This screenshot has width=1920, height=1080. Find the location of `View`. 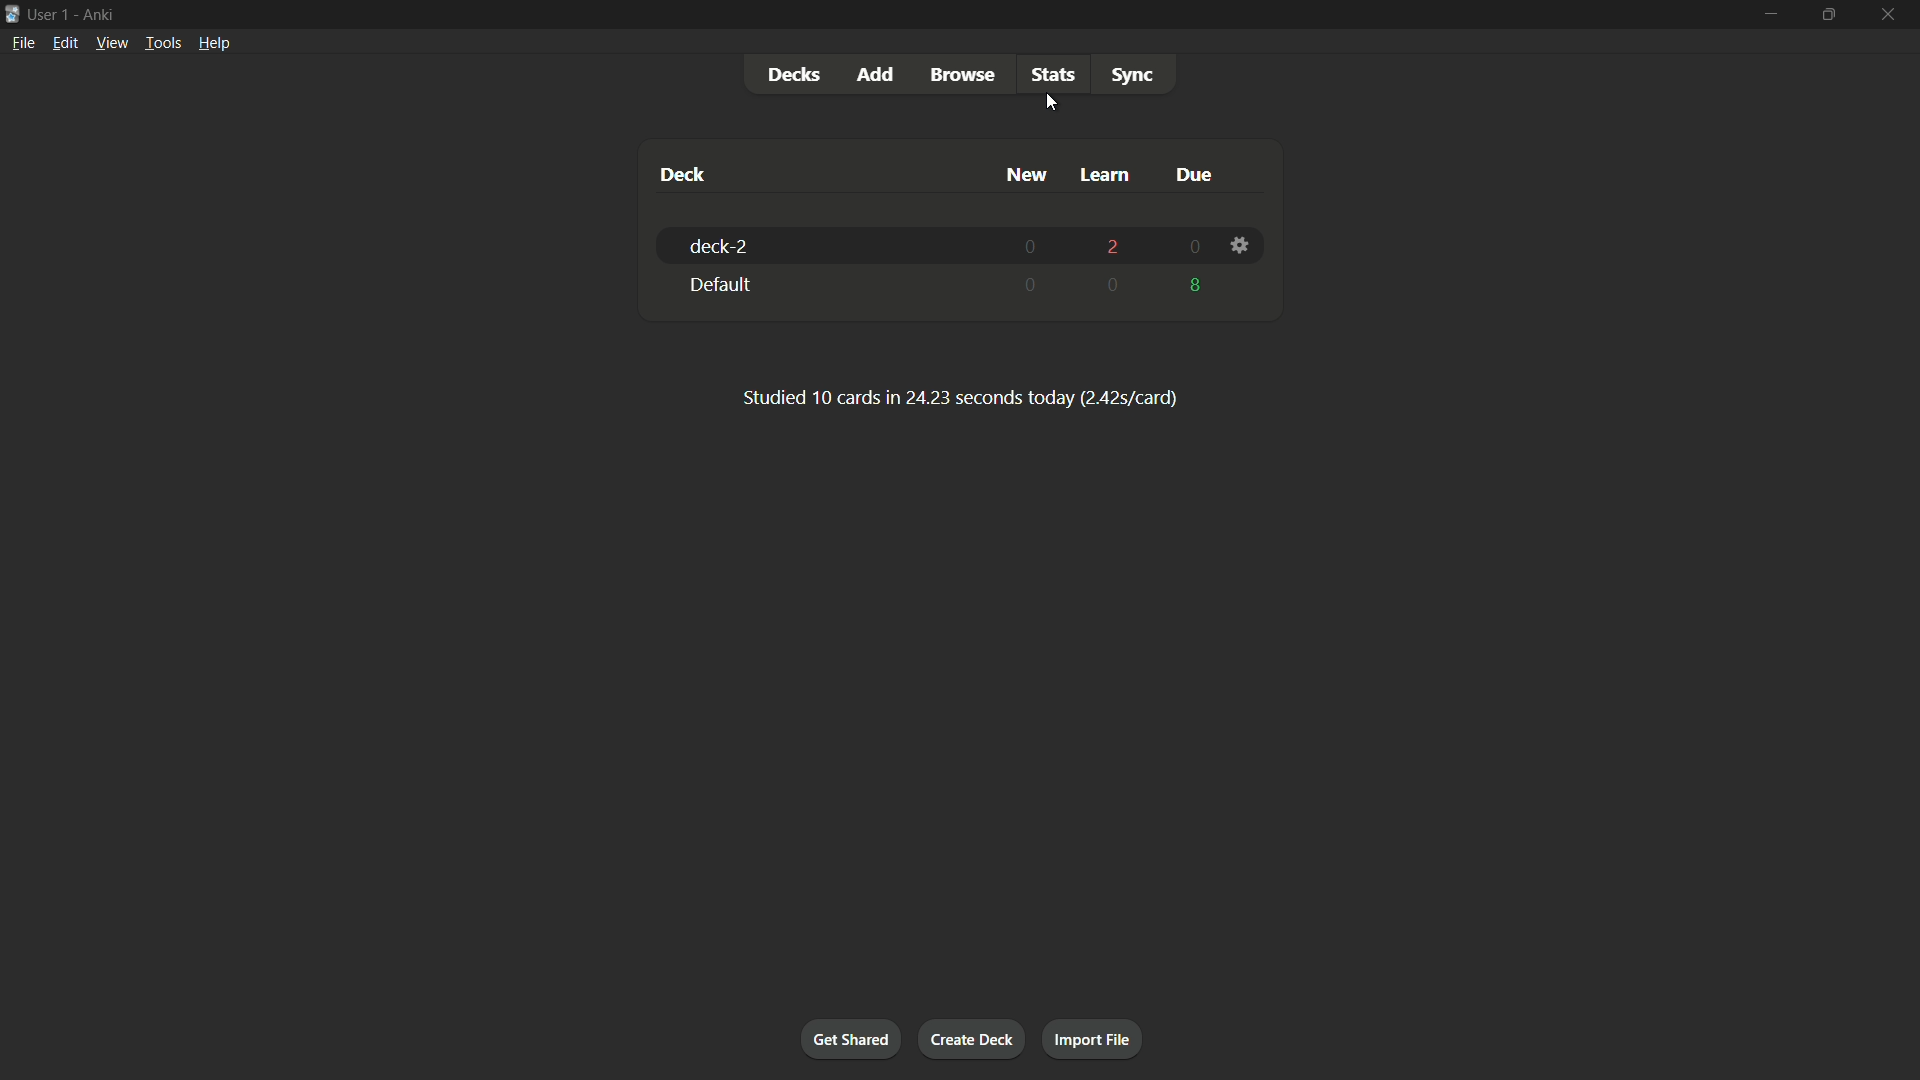

View is located at coordinates (112, 47).